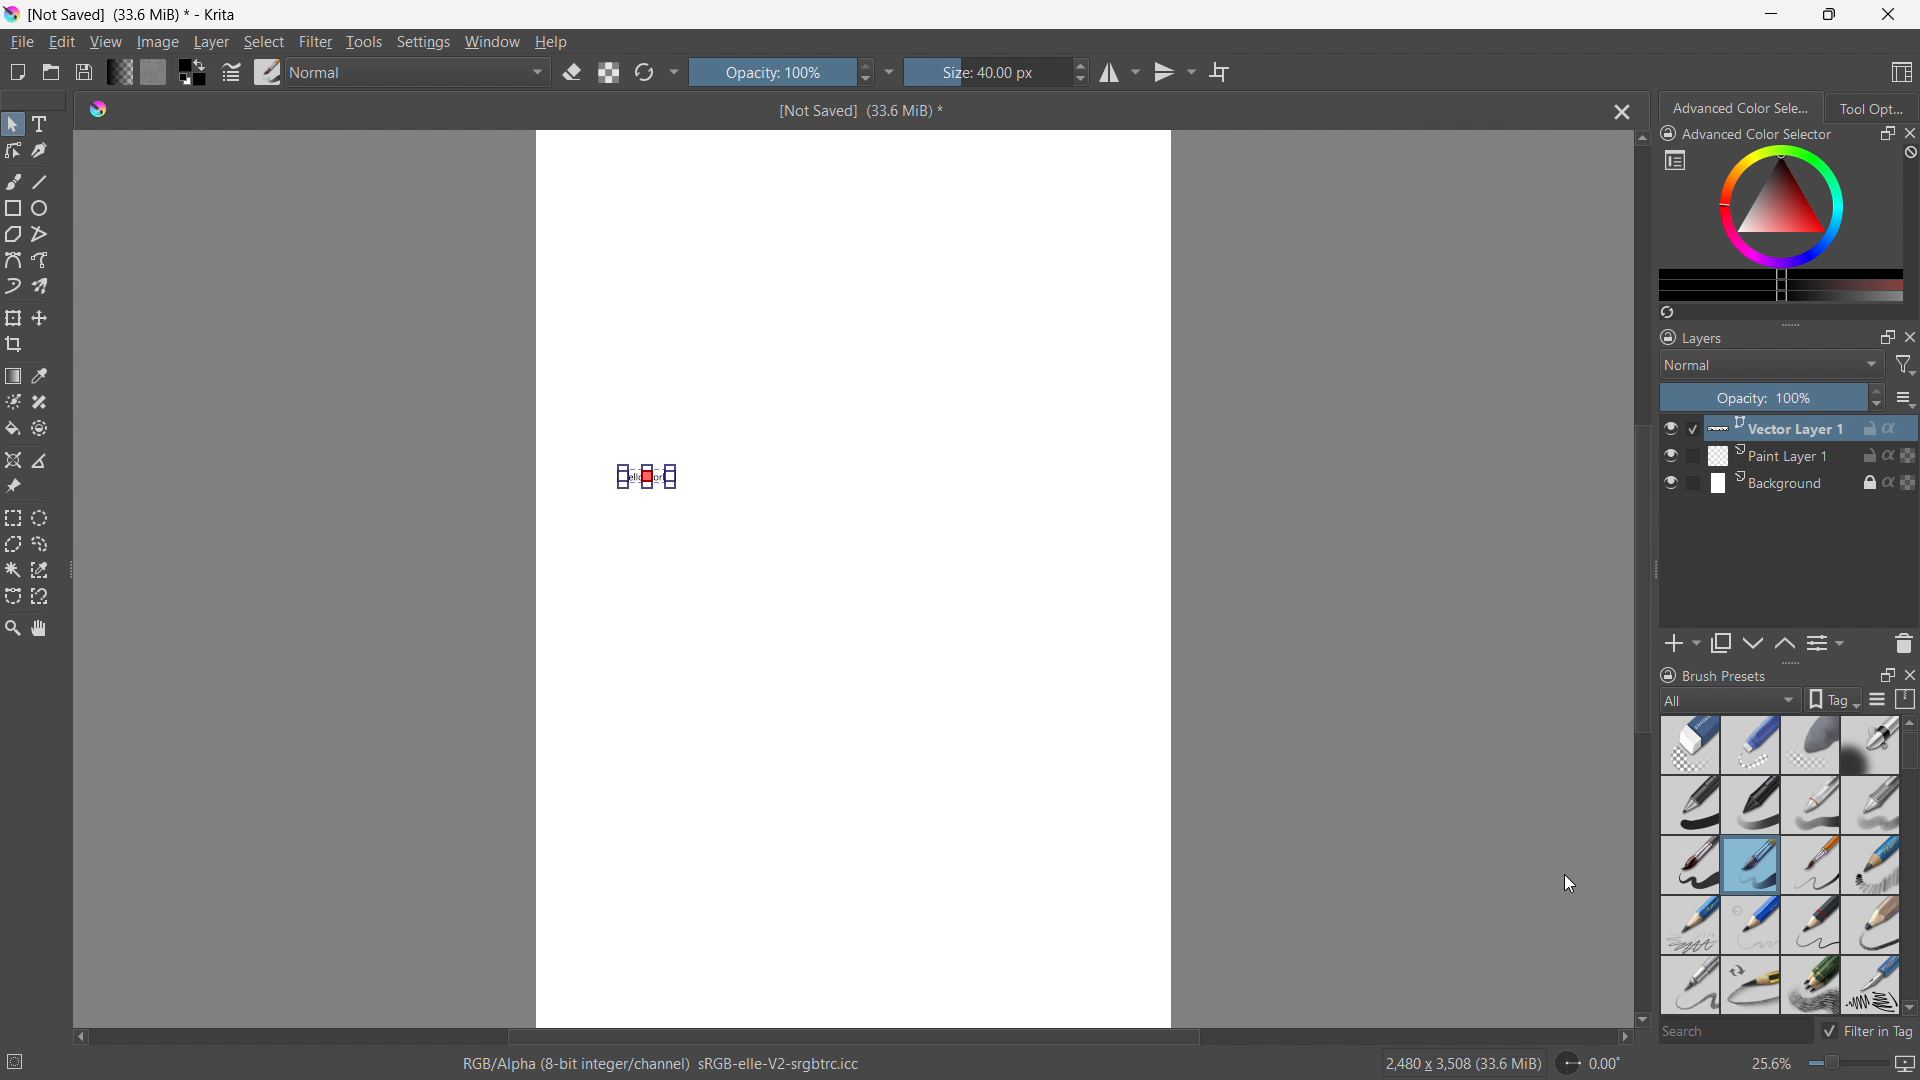 The width and height of the screenshot is (1920, 1080). What do you see at coordinates (1636, 579) in the screenshot?
I see `vertical scrollbar` at bounding box center [1636, 579].